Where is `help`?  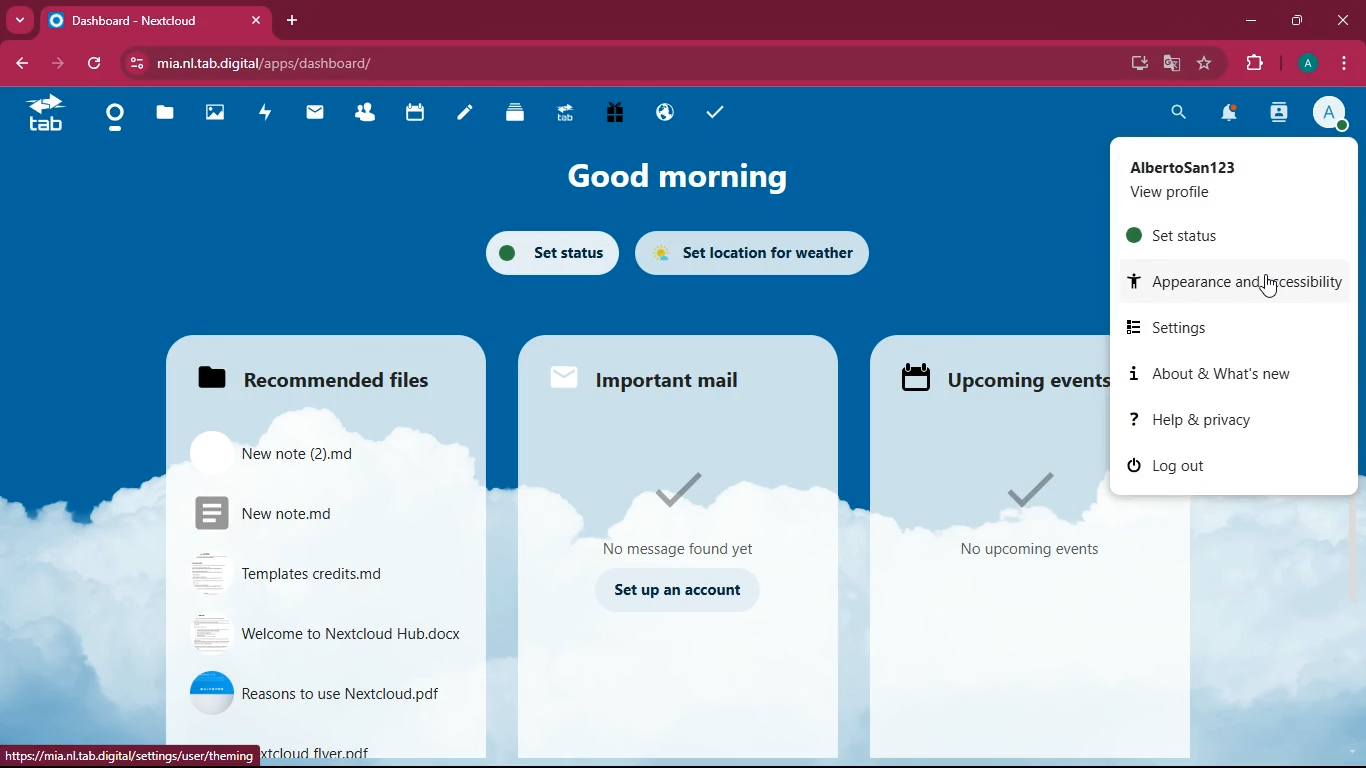 help is located at coordinates (1217, 420).